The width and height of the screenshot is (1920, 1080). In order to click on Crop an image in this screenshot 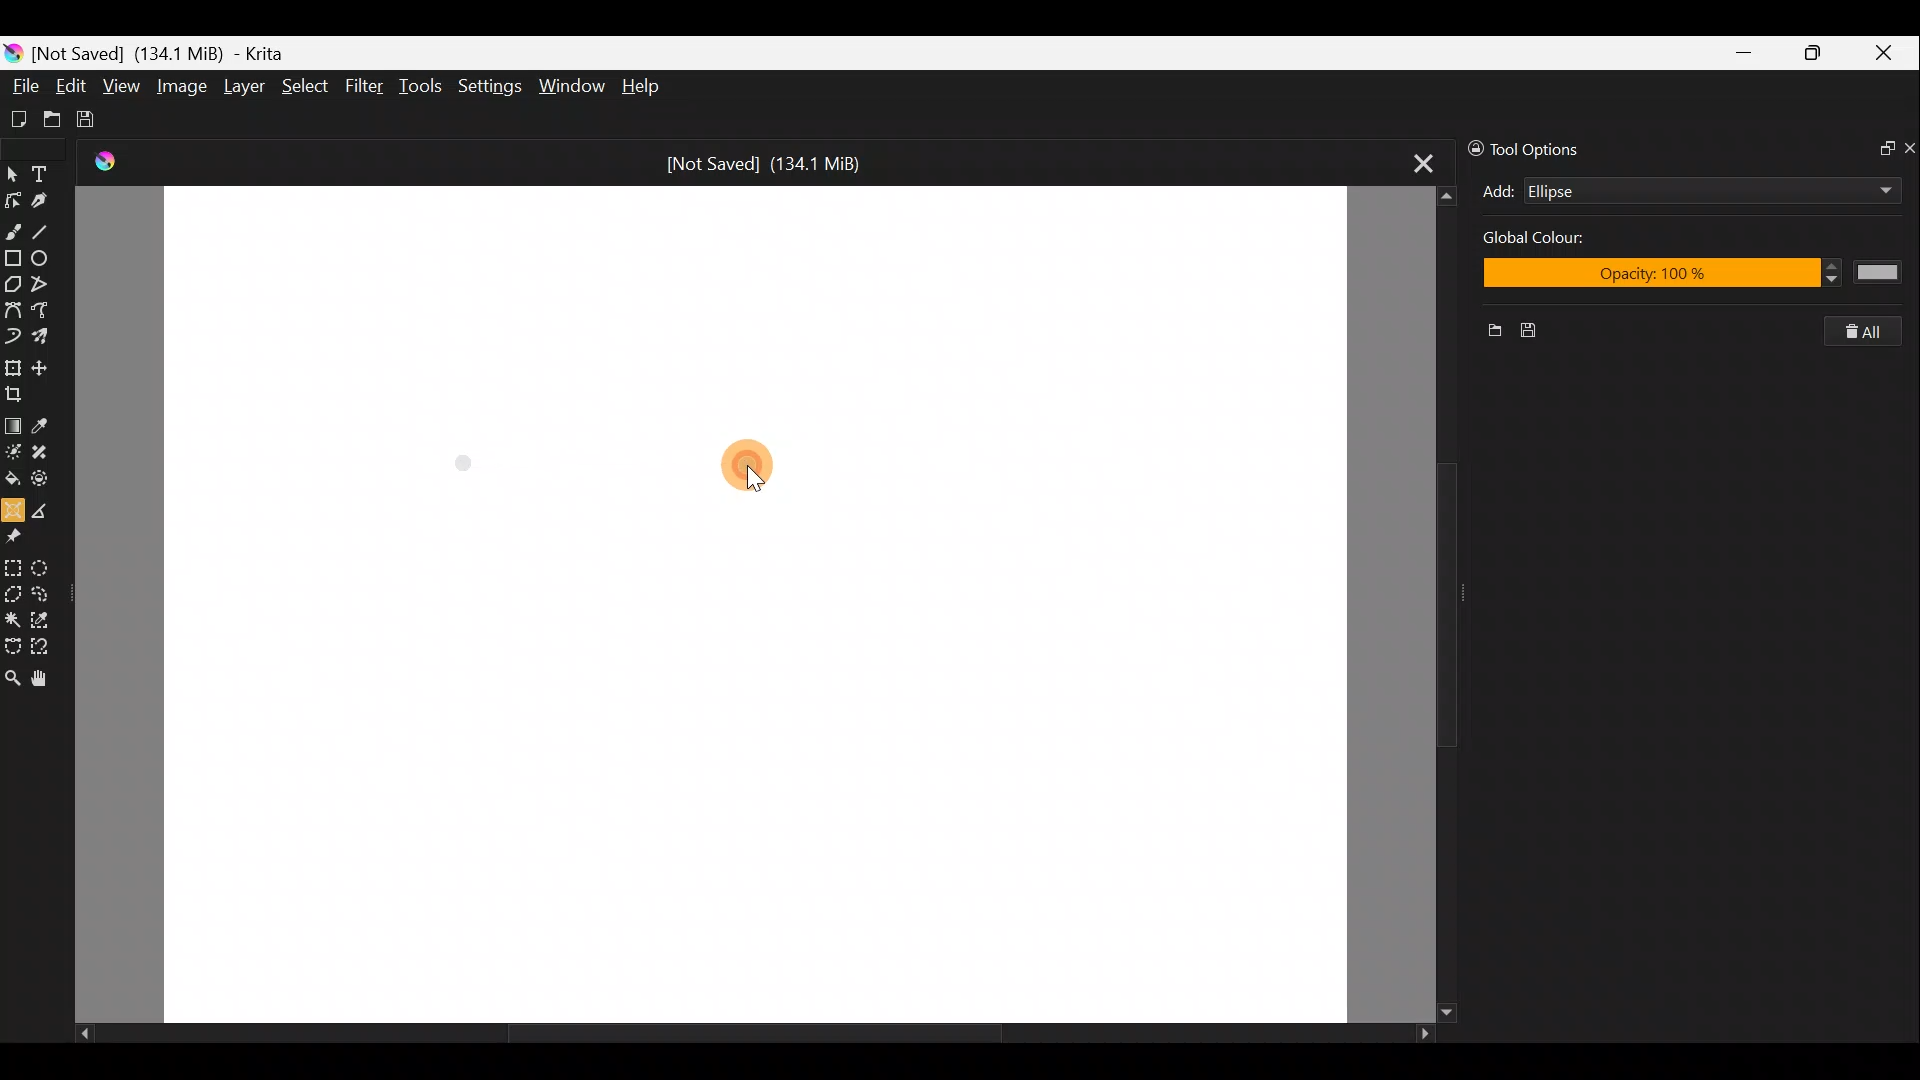, I will do `click(19, 392)`.